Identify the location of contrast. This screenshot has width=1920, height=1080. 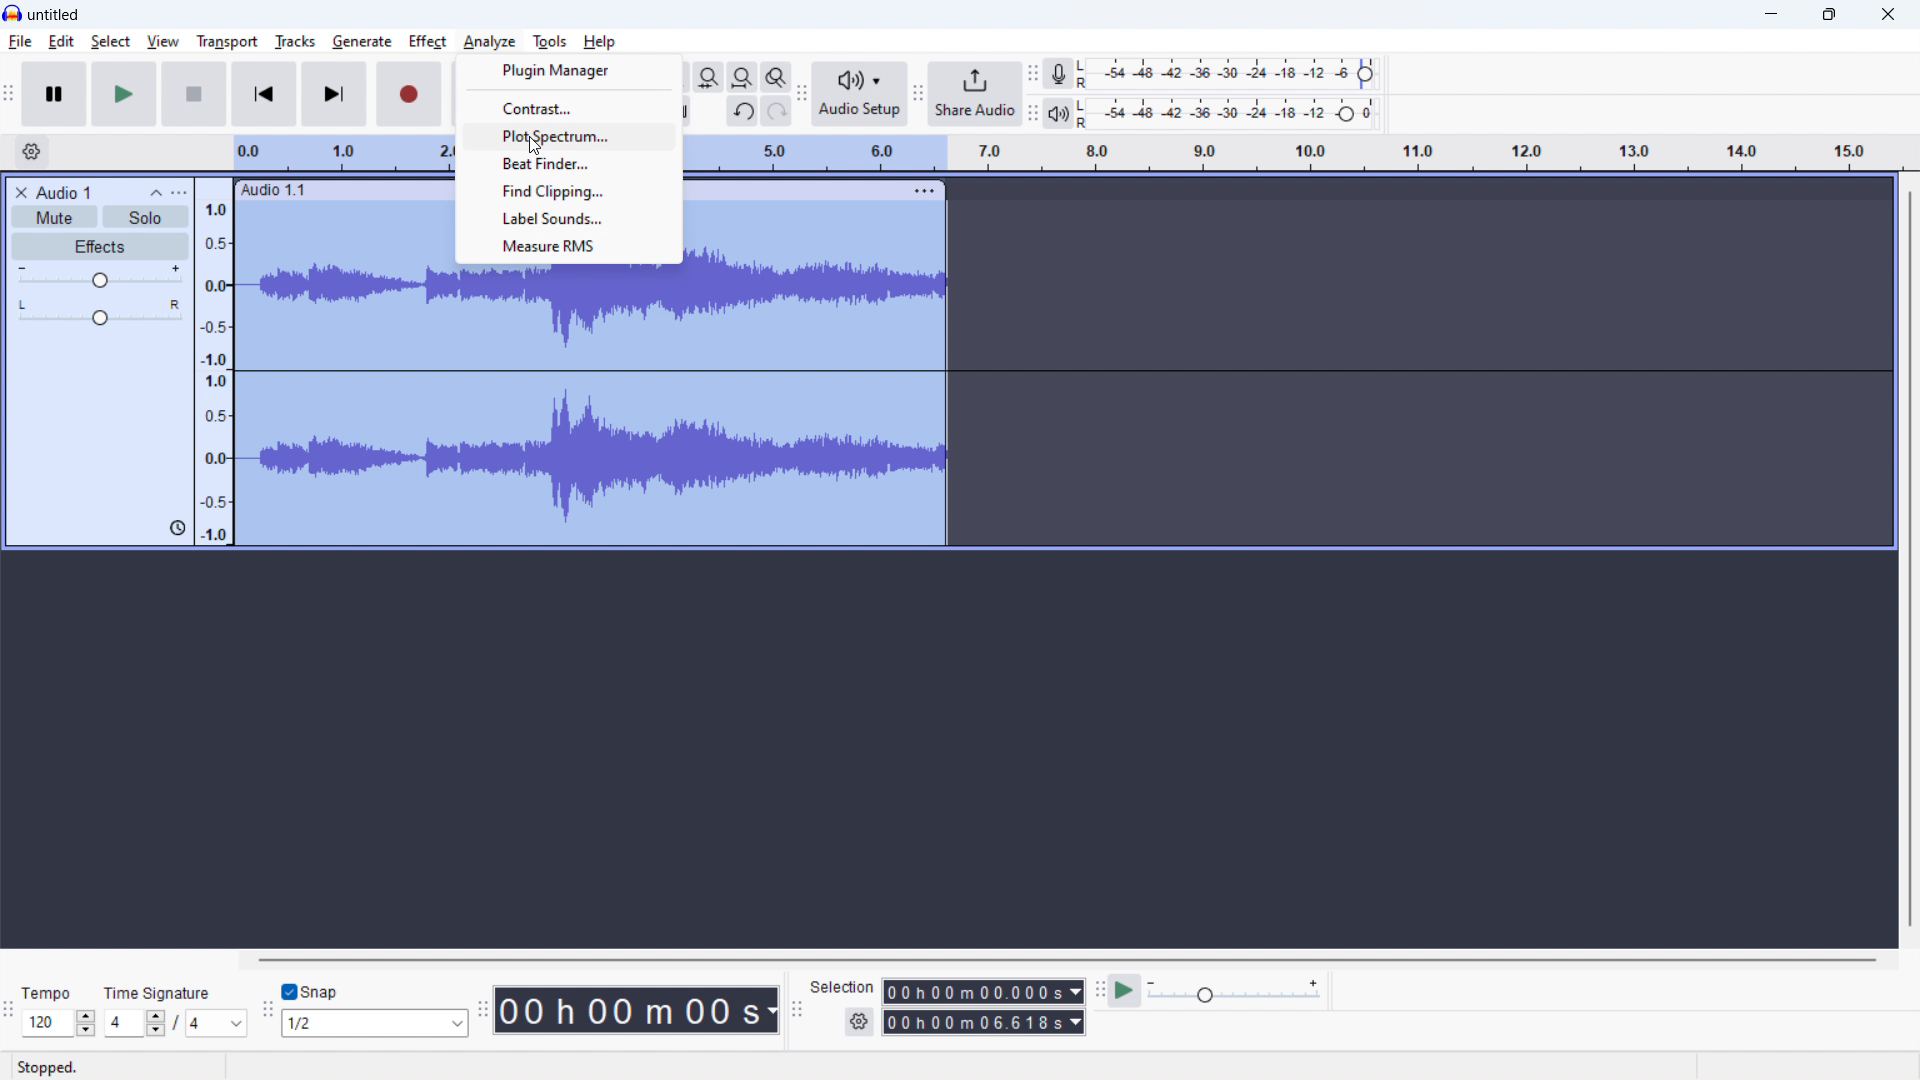
(571, 107).